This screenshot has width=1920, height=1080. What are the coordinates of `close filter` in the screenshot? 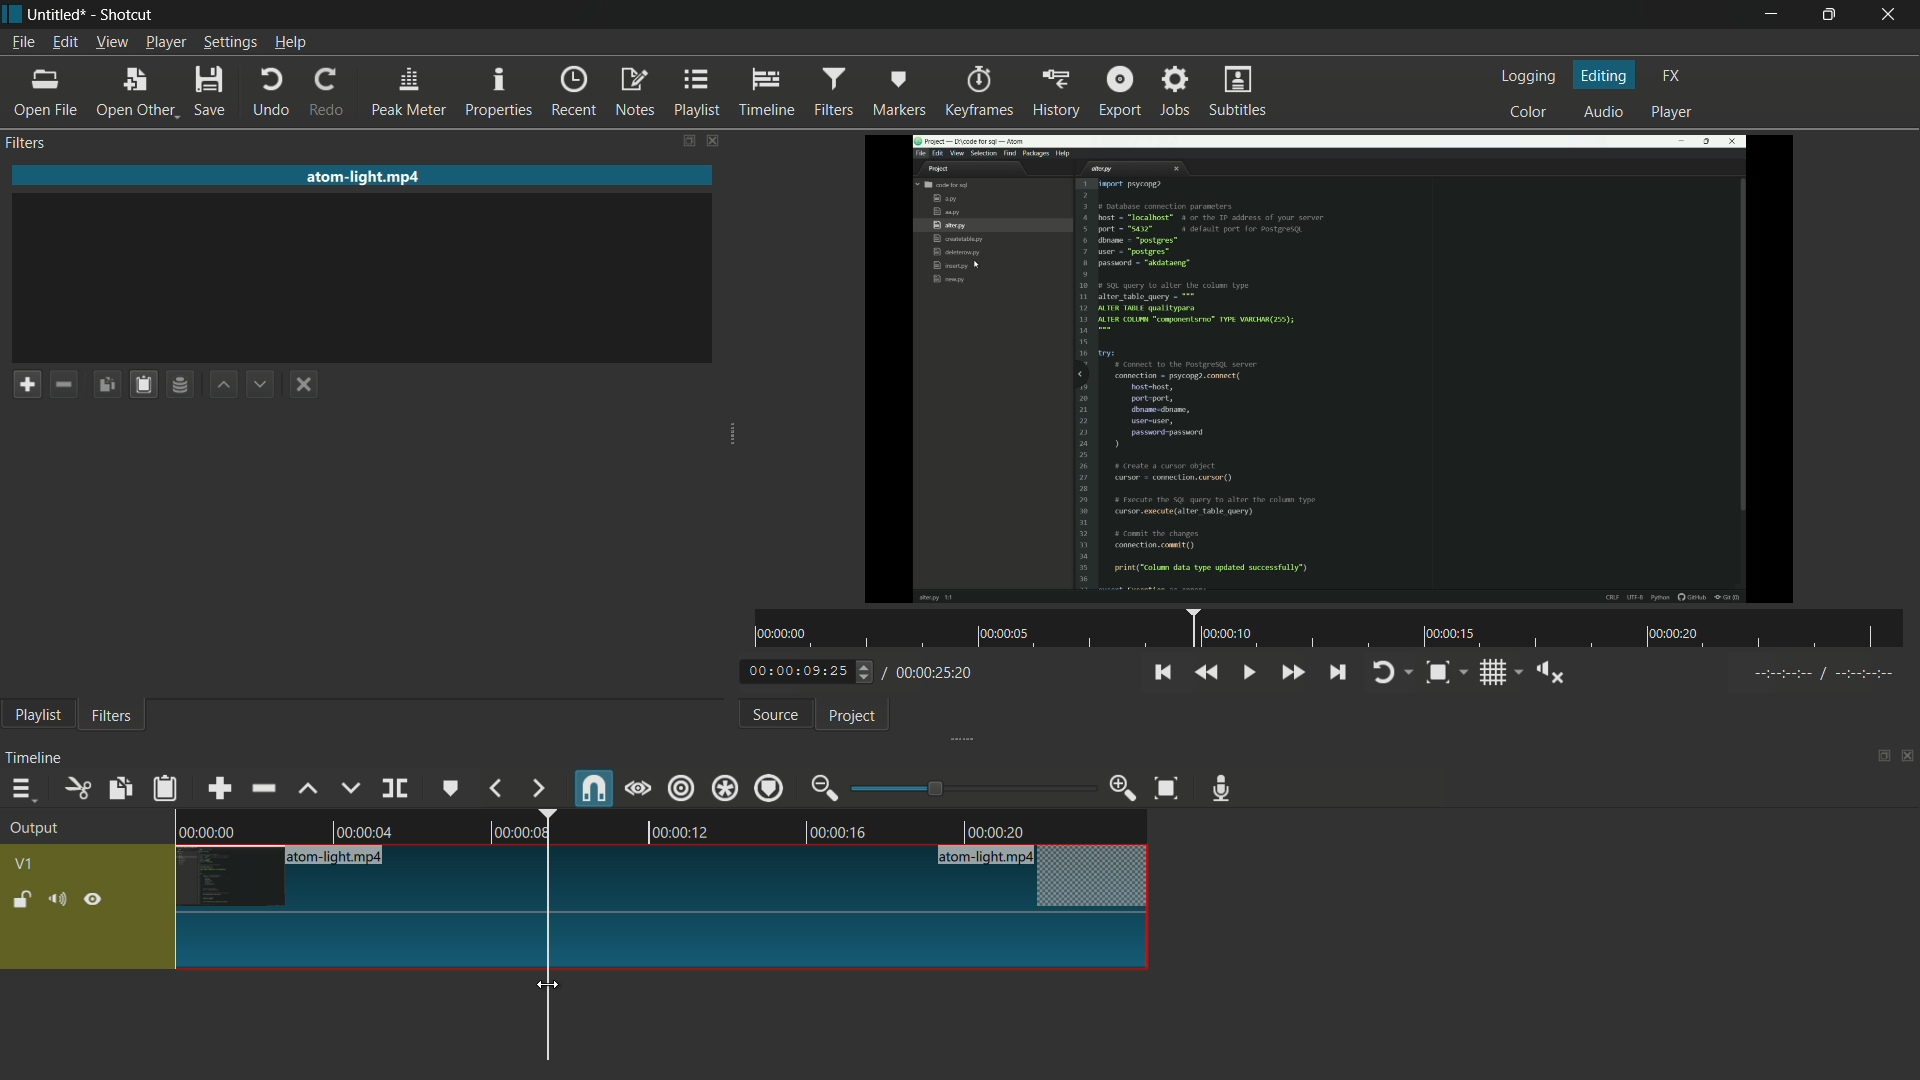 It's located at (711, 139).